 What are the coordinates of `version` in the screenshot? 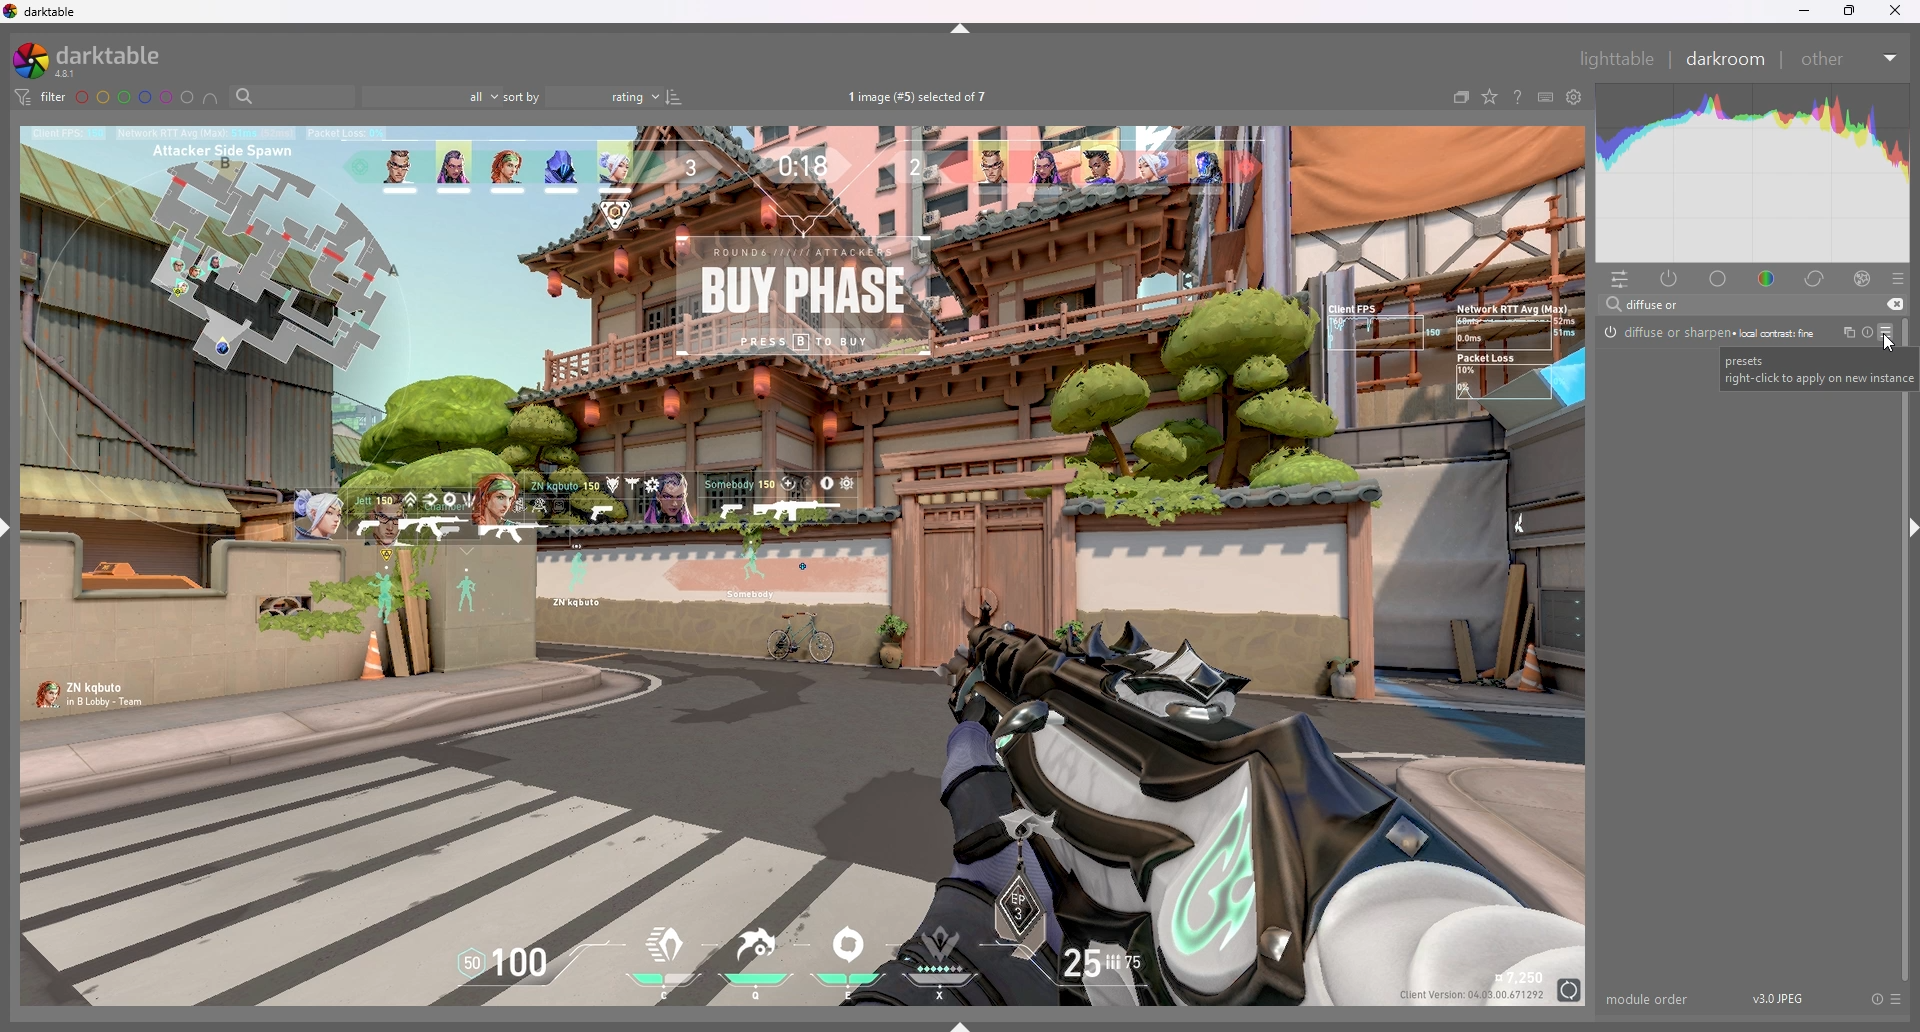 It's located at (1781, 997).